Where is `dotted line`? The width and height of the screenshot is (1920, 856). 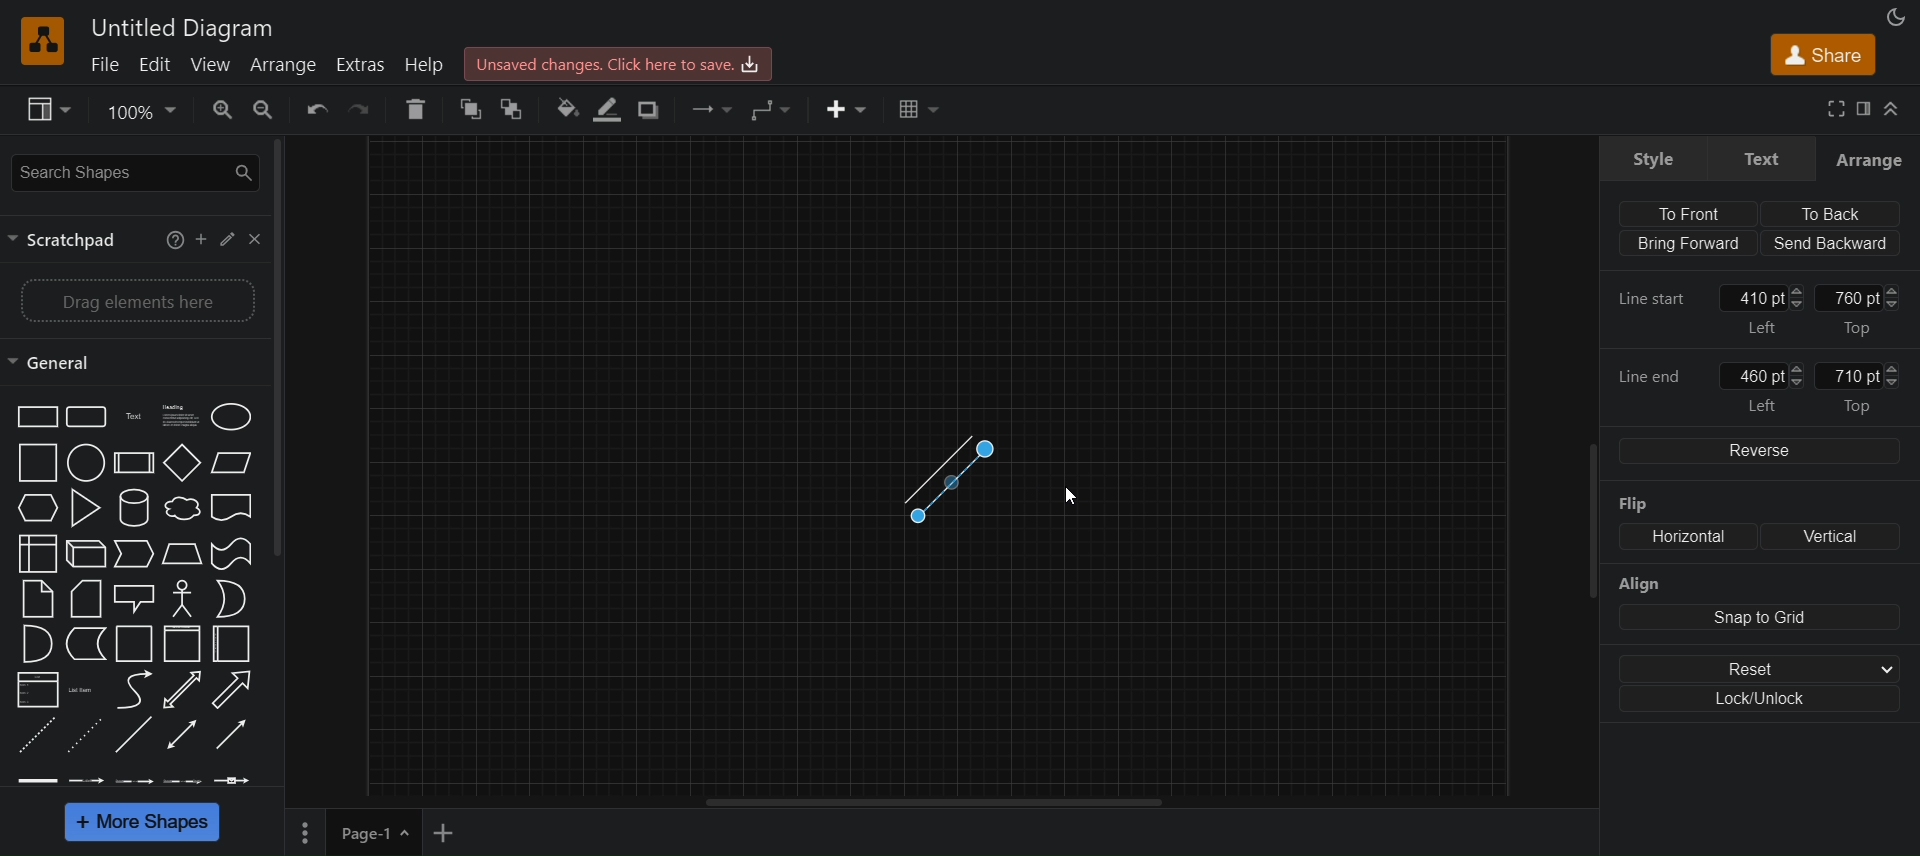
dotted line is located at coordinates (85, 737).